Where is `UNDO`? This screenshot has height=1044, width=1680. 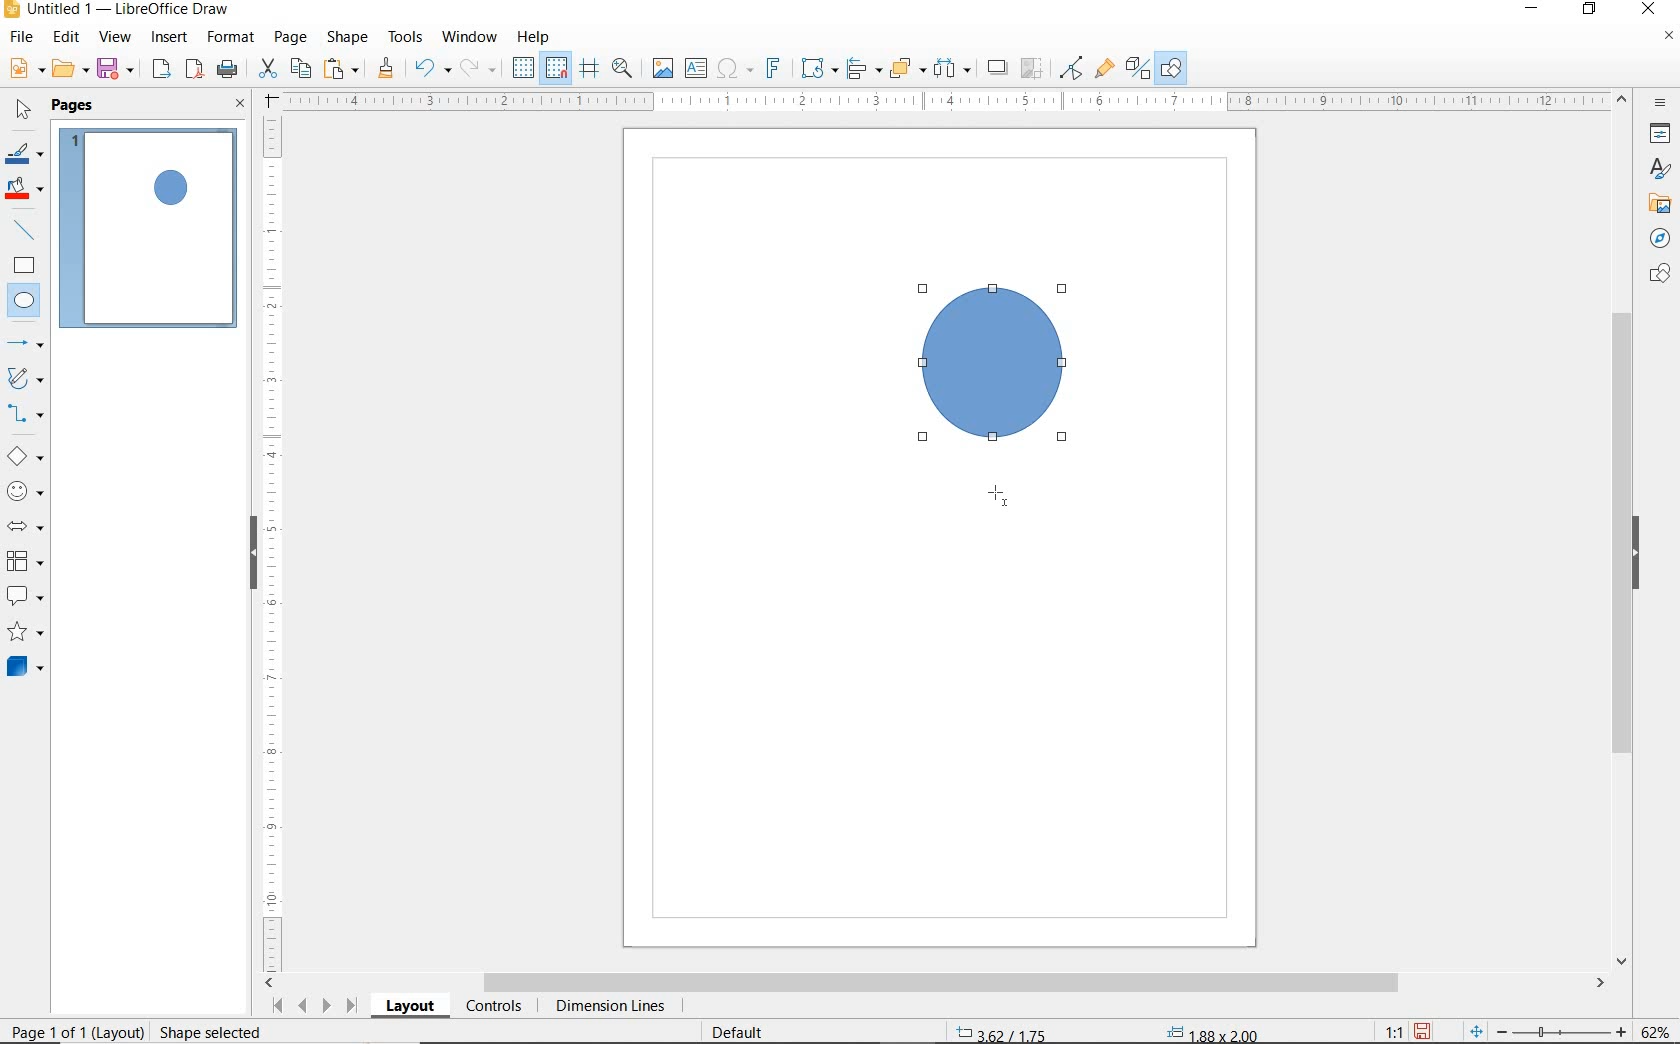 UNDO is located at coordinates (432, 70).